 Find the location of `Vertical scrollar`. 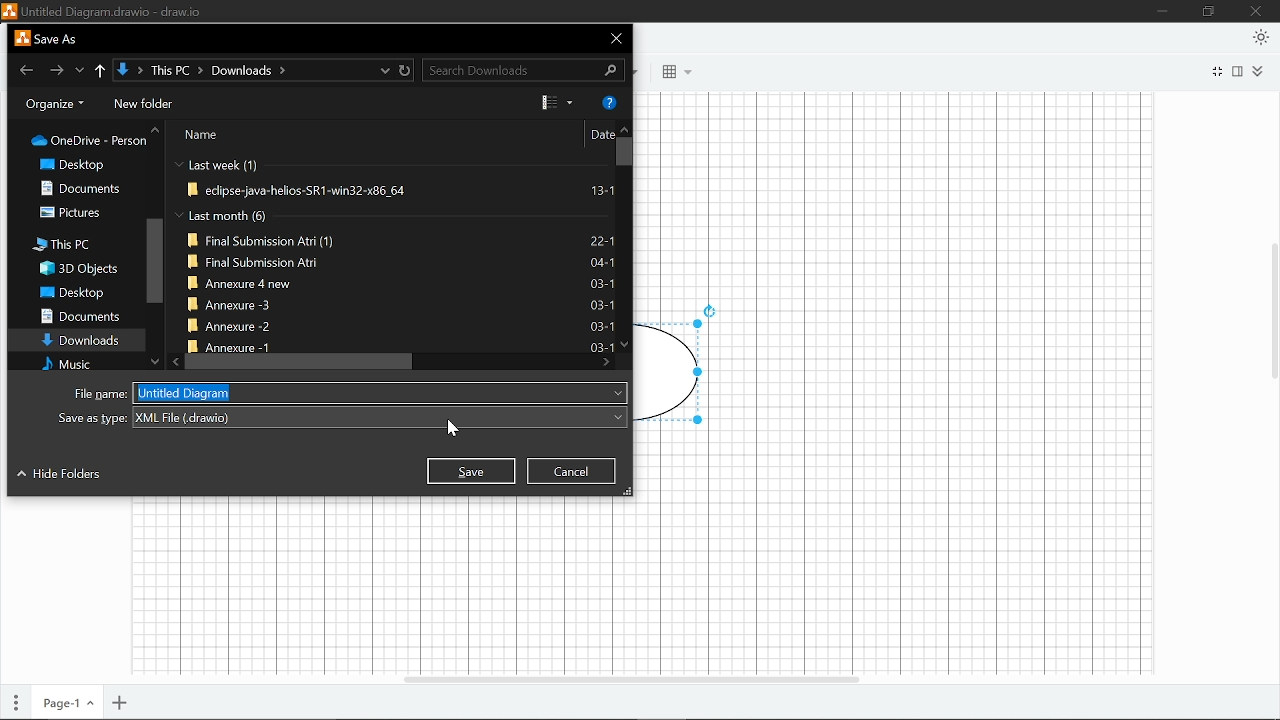

Vertical scrollar is located at coordinates (1272, 301).